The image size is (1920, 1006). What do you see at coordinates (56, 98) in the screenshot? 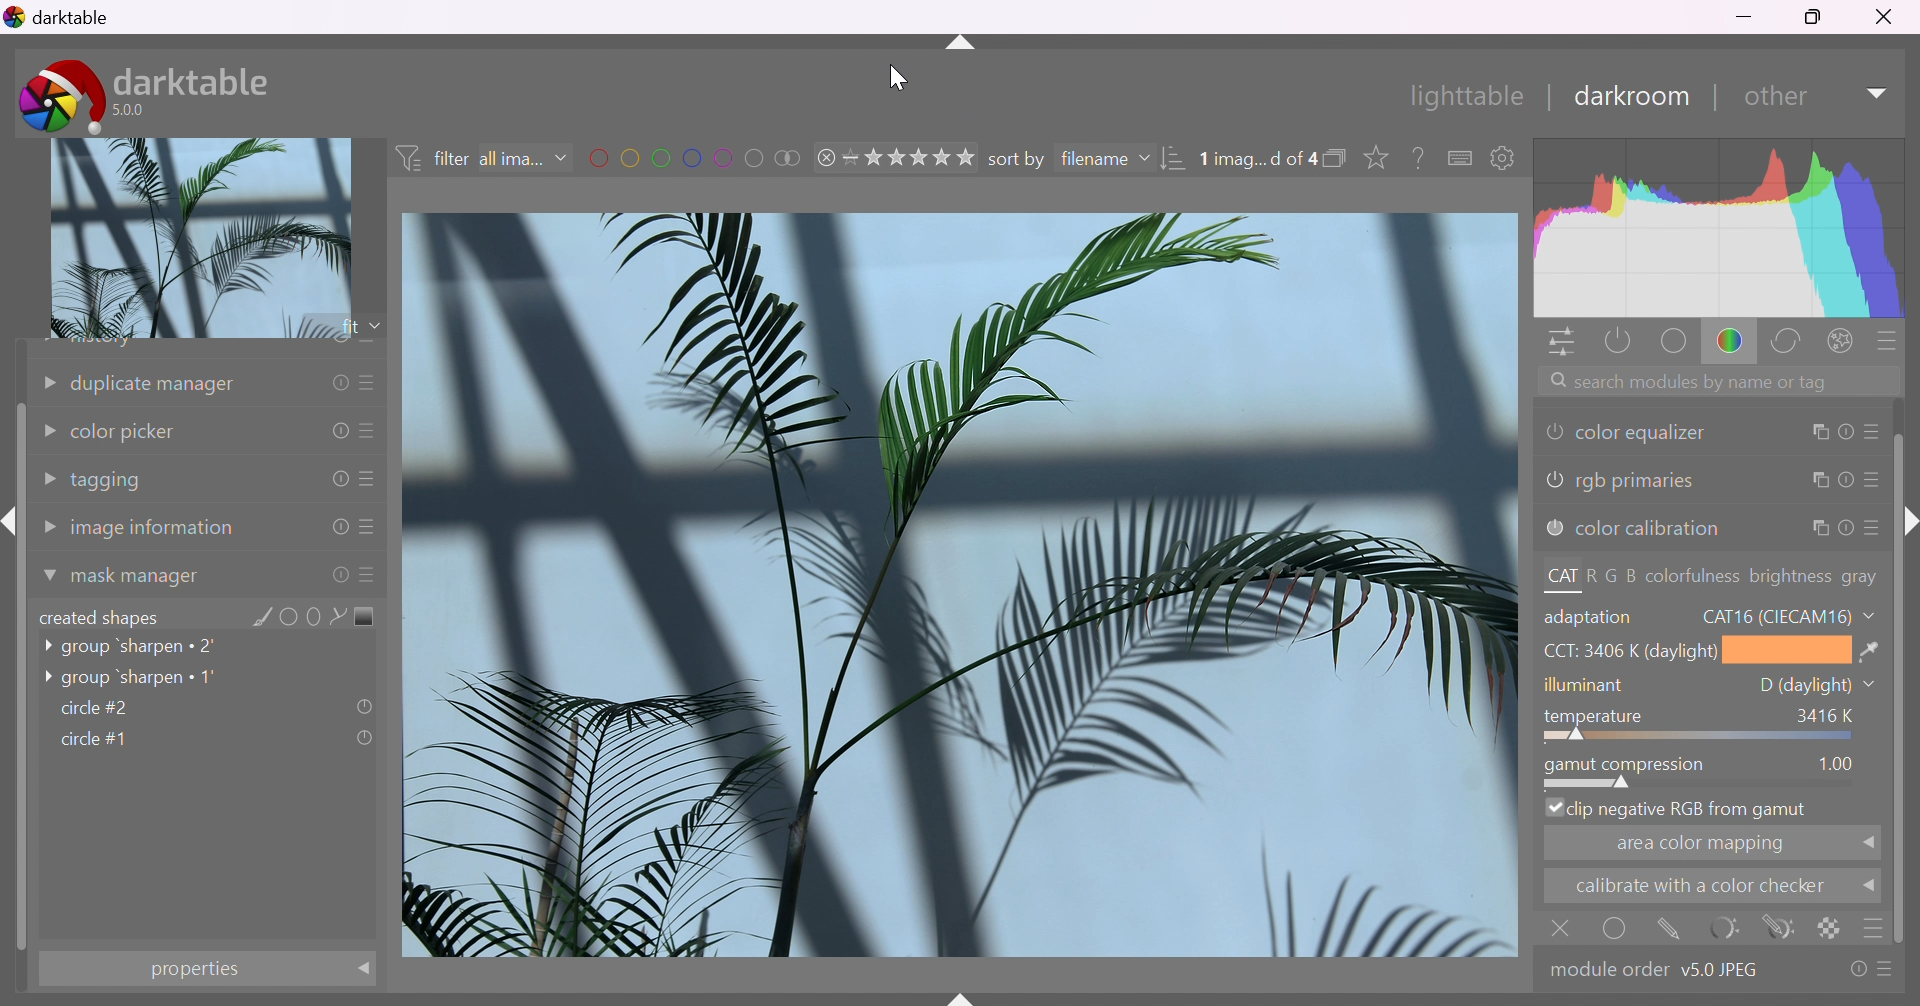
I see `darktable icon` at bounding box center [56, 98].